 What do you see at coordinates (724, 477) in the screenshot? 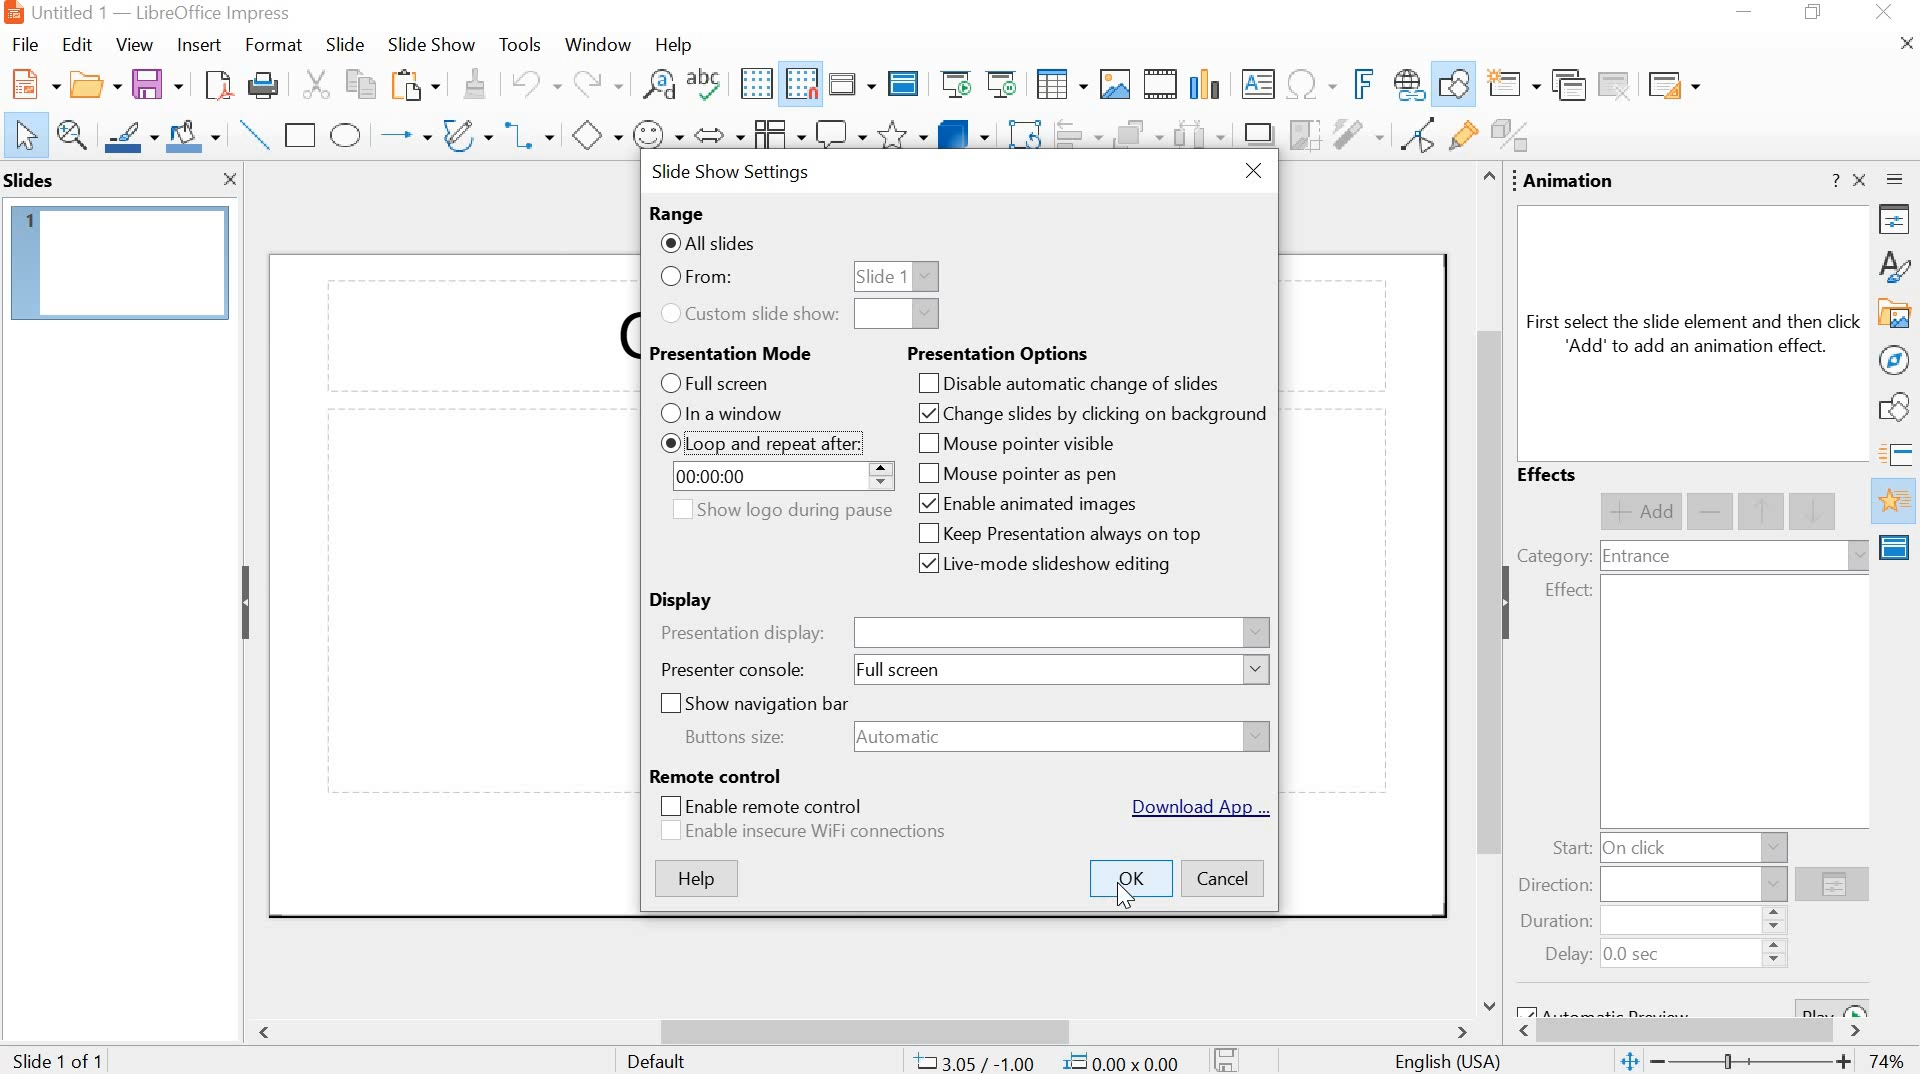
I see `time` at bounding box center [724, 477].